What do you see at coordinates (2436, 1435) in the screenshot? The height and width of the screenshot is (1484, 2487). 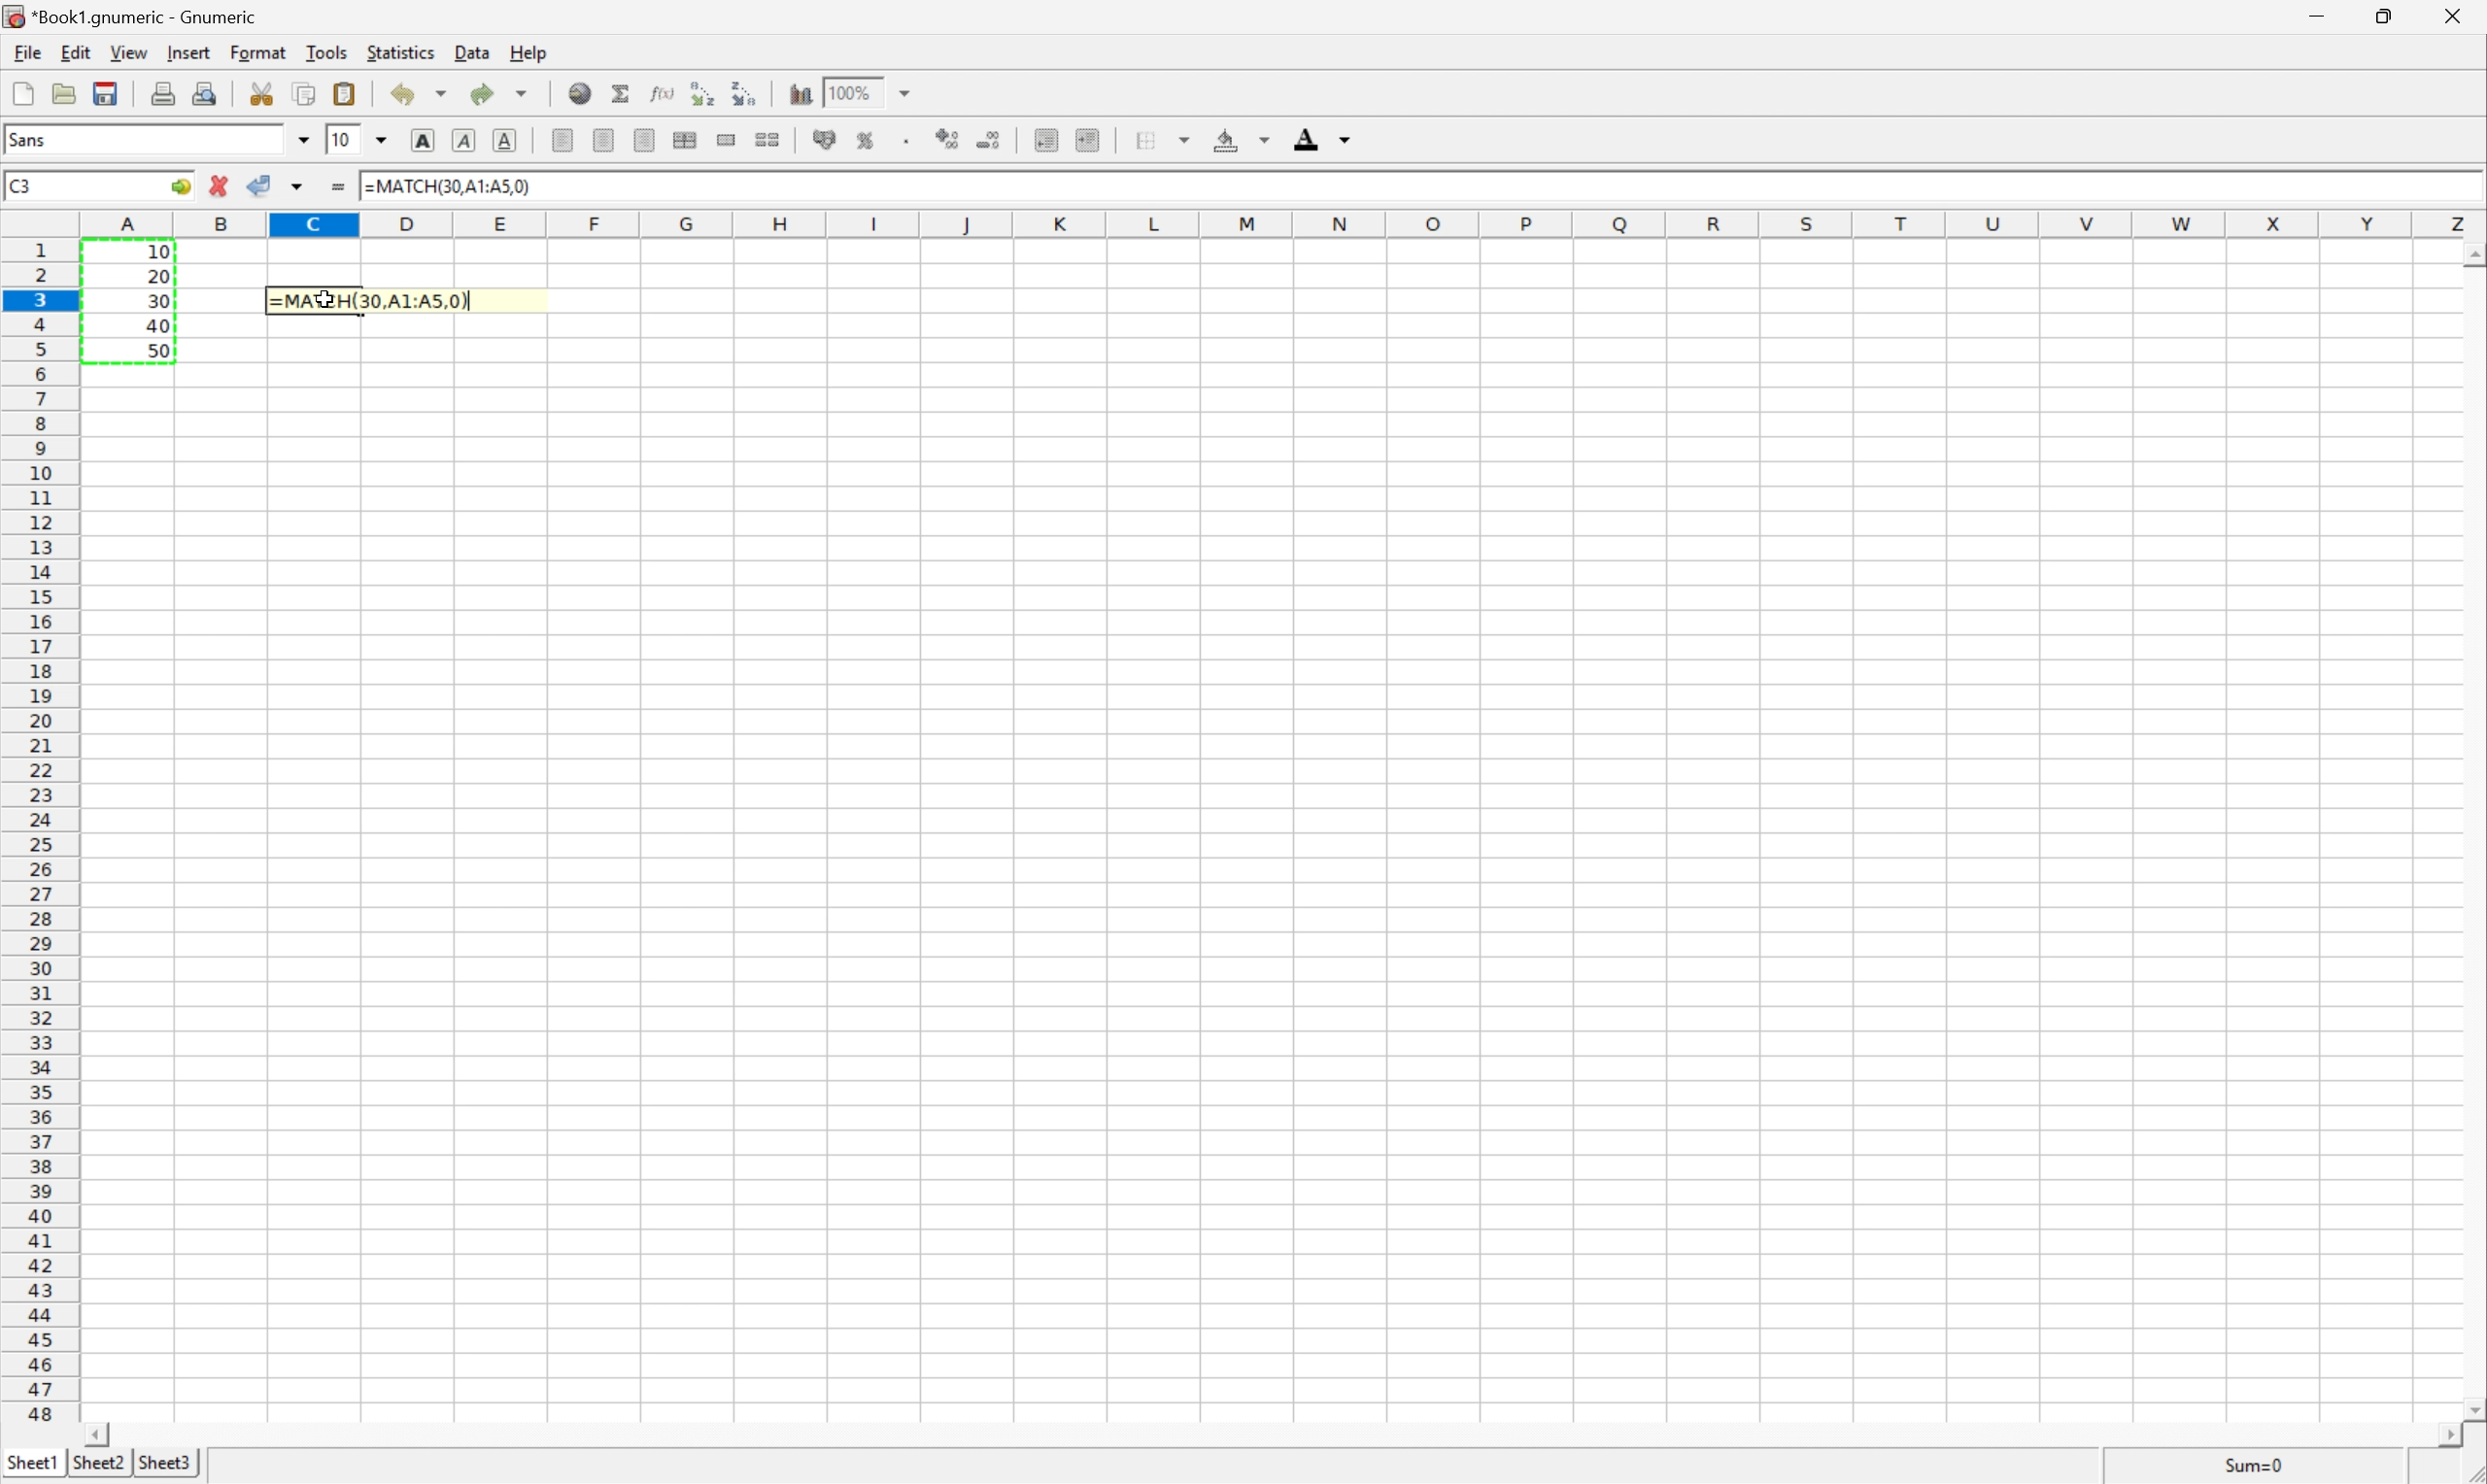 I see `Scroll right` at bounding box center [2436, 1435].